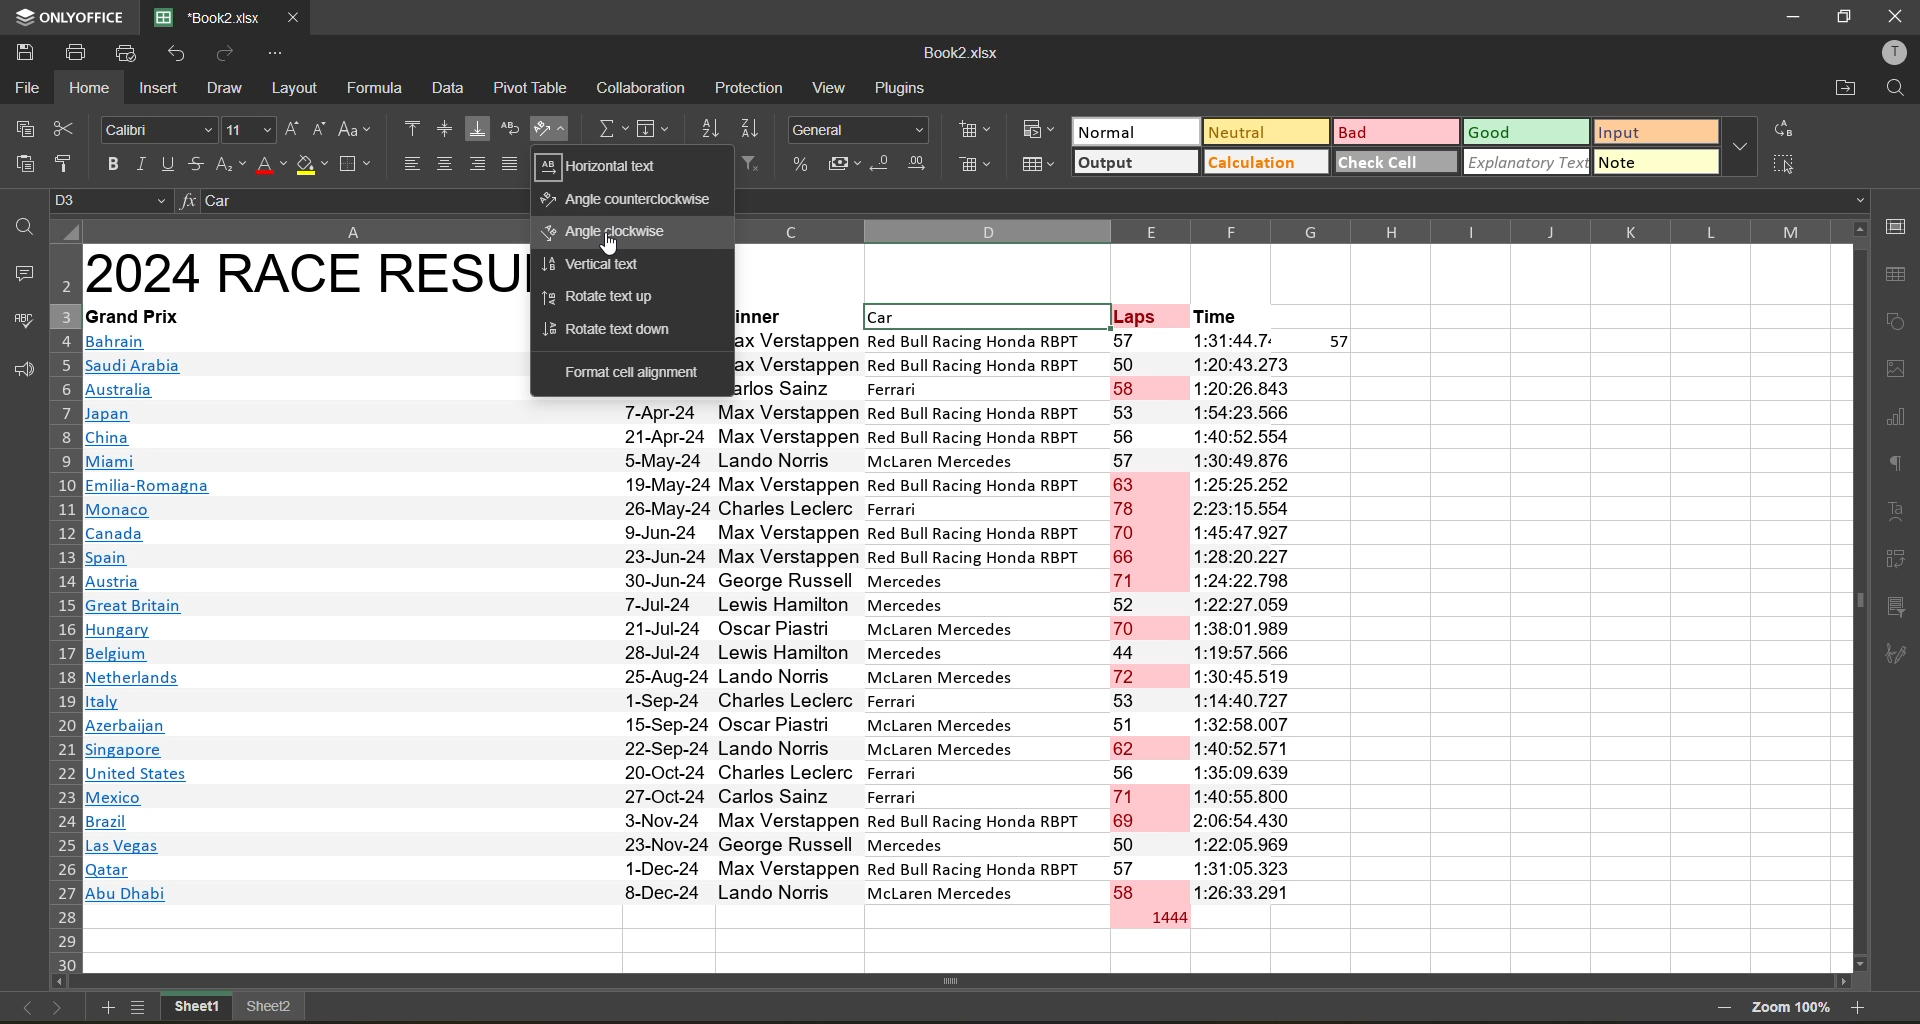 The height and width of the screenshot is (1024, 1920). What do you see at coordinates (1790, 165) in the screenshot?
I see `select all` at bounding box center [1790, 165].